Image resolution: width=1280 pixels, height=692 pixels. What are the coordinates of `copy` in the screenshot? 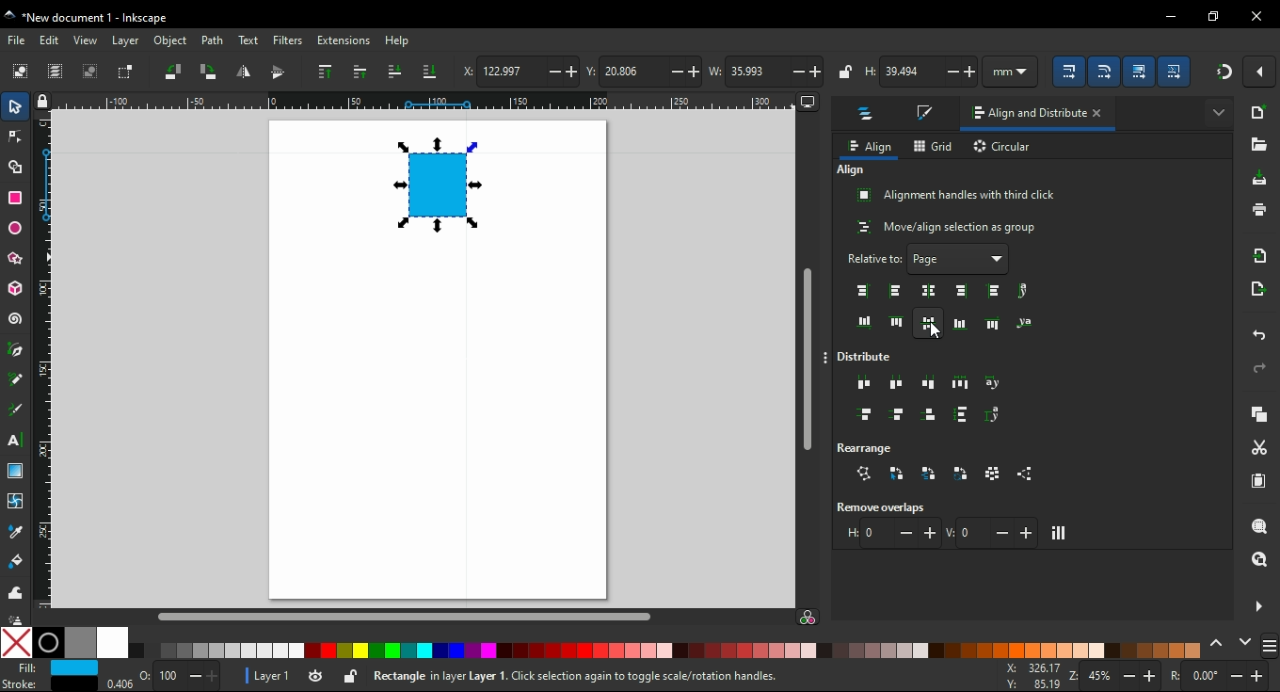 It's located at (1261, 414).